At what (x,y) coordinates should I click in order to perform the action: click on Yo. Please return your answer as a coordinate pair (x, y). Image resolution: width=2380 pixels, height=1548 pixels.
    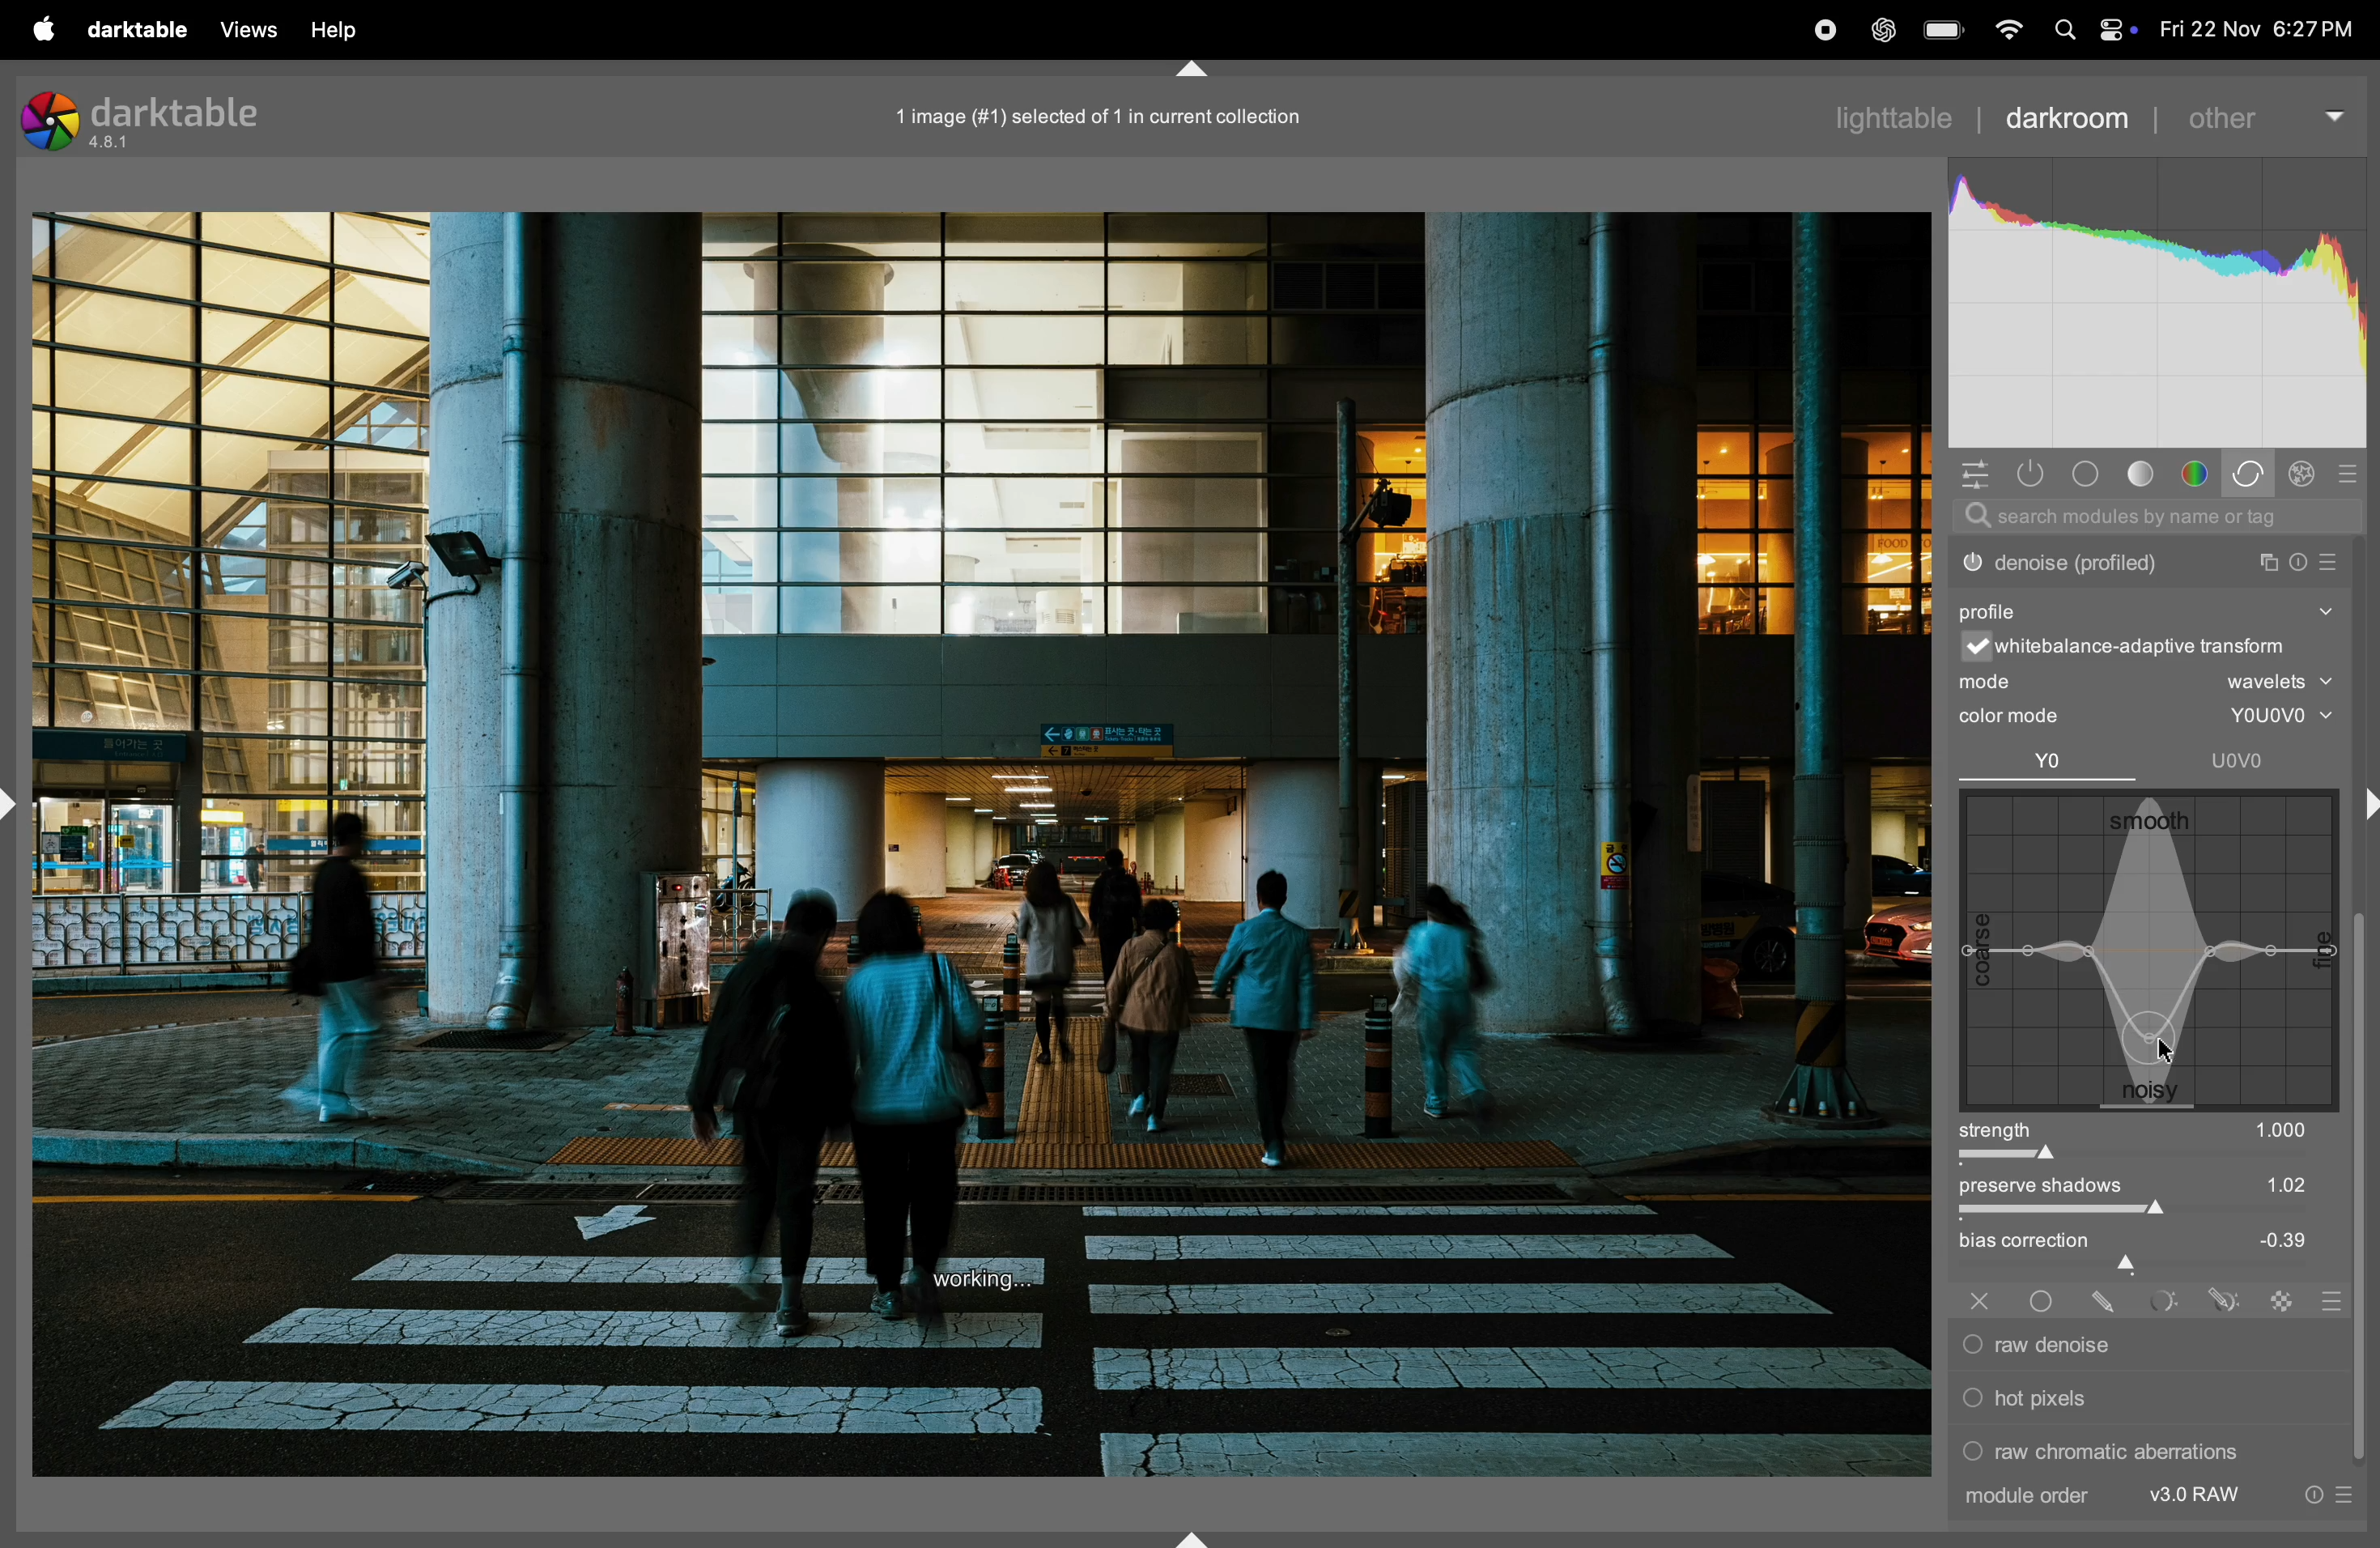
    Looking at the image, I should click on (2040, 762).